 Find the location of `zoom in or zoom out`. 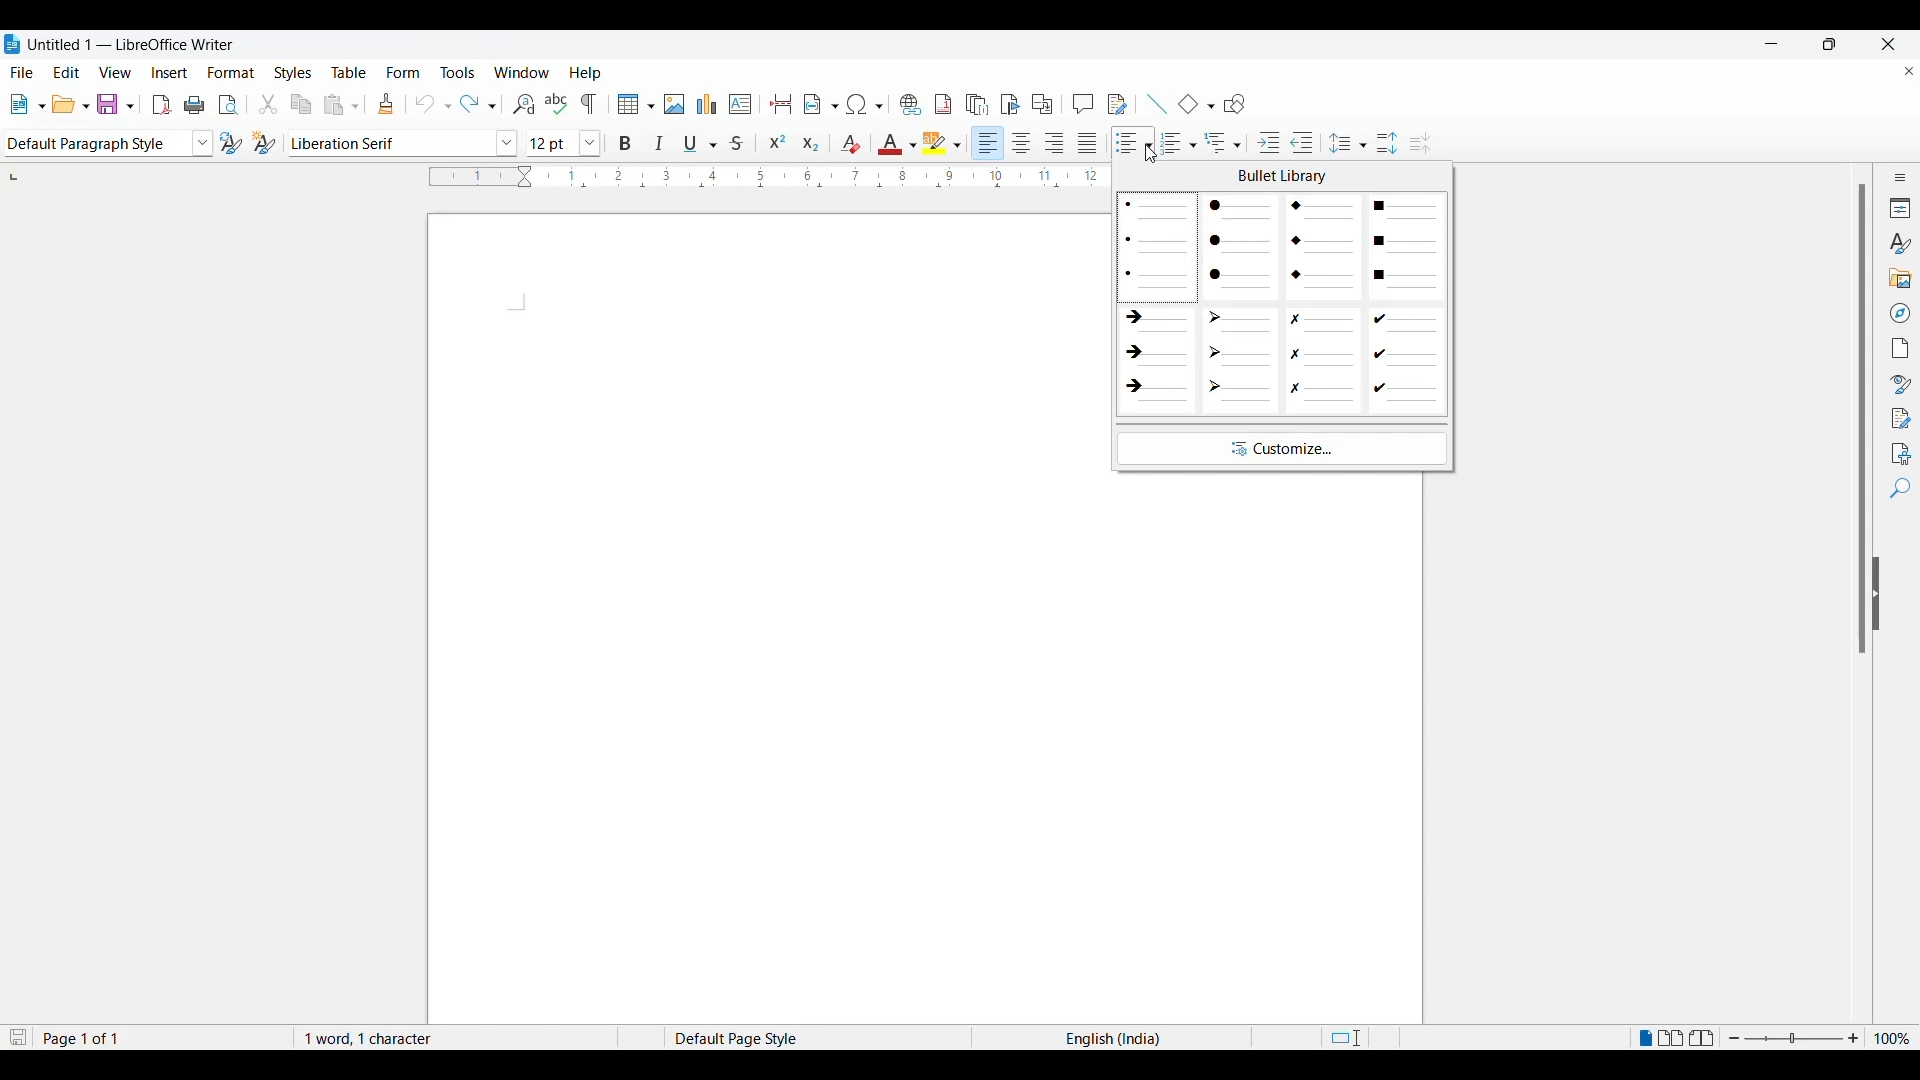

zoom in or zoom out is located at coordinates (1796, 1038).